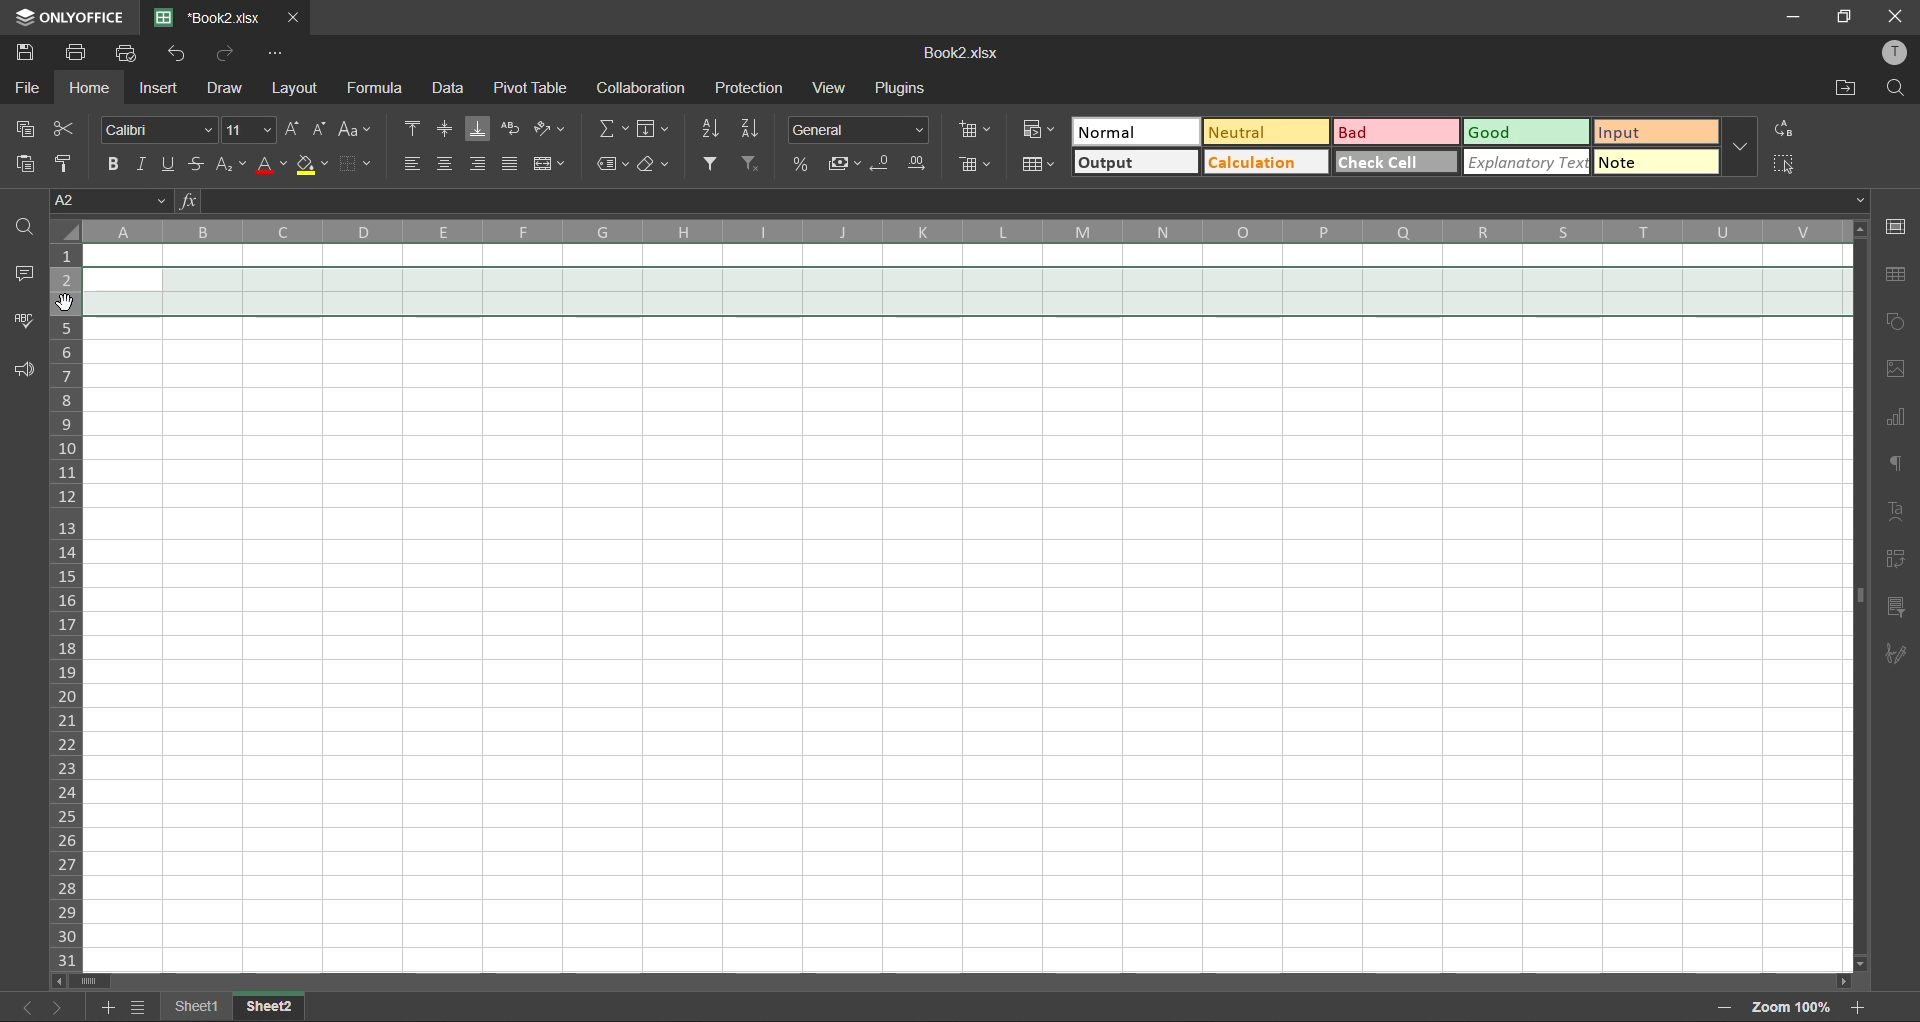 The image size is (1920, 1022). What do you see at coordinates (510, 128) in the screenshot?
I see `wrap text` at bounding box center [510, 128].